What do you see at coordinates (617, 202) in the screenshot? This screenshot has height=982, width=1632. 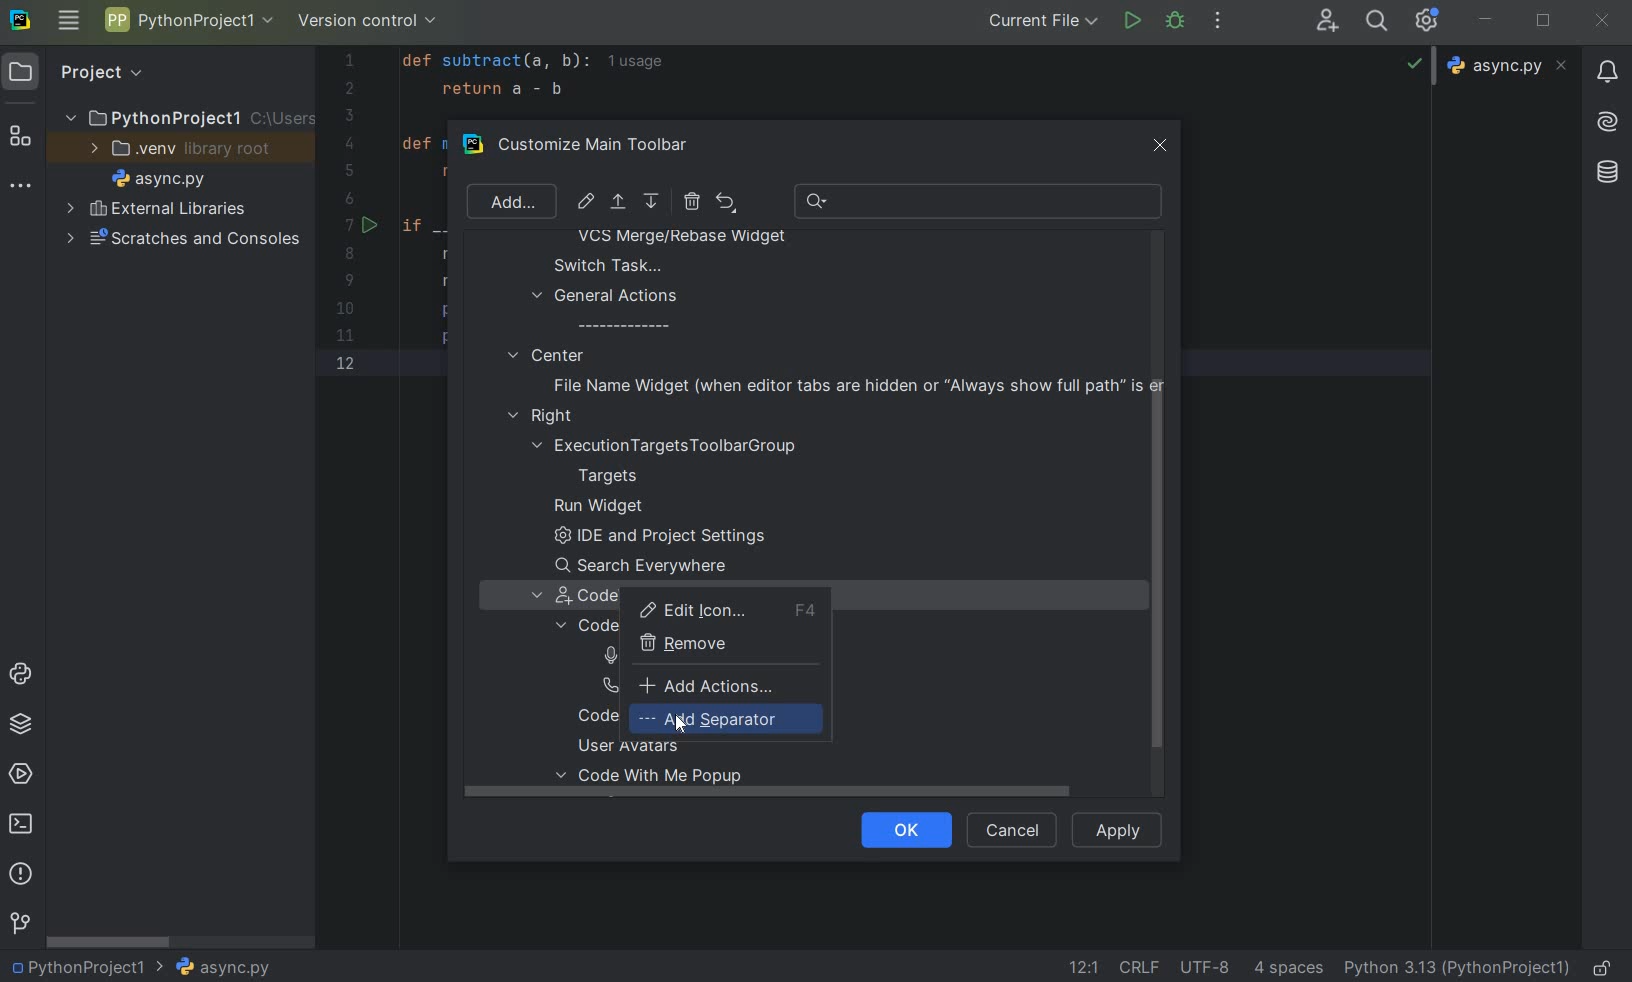 I see `MOVE UP` at bounding box center [617, 202].